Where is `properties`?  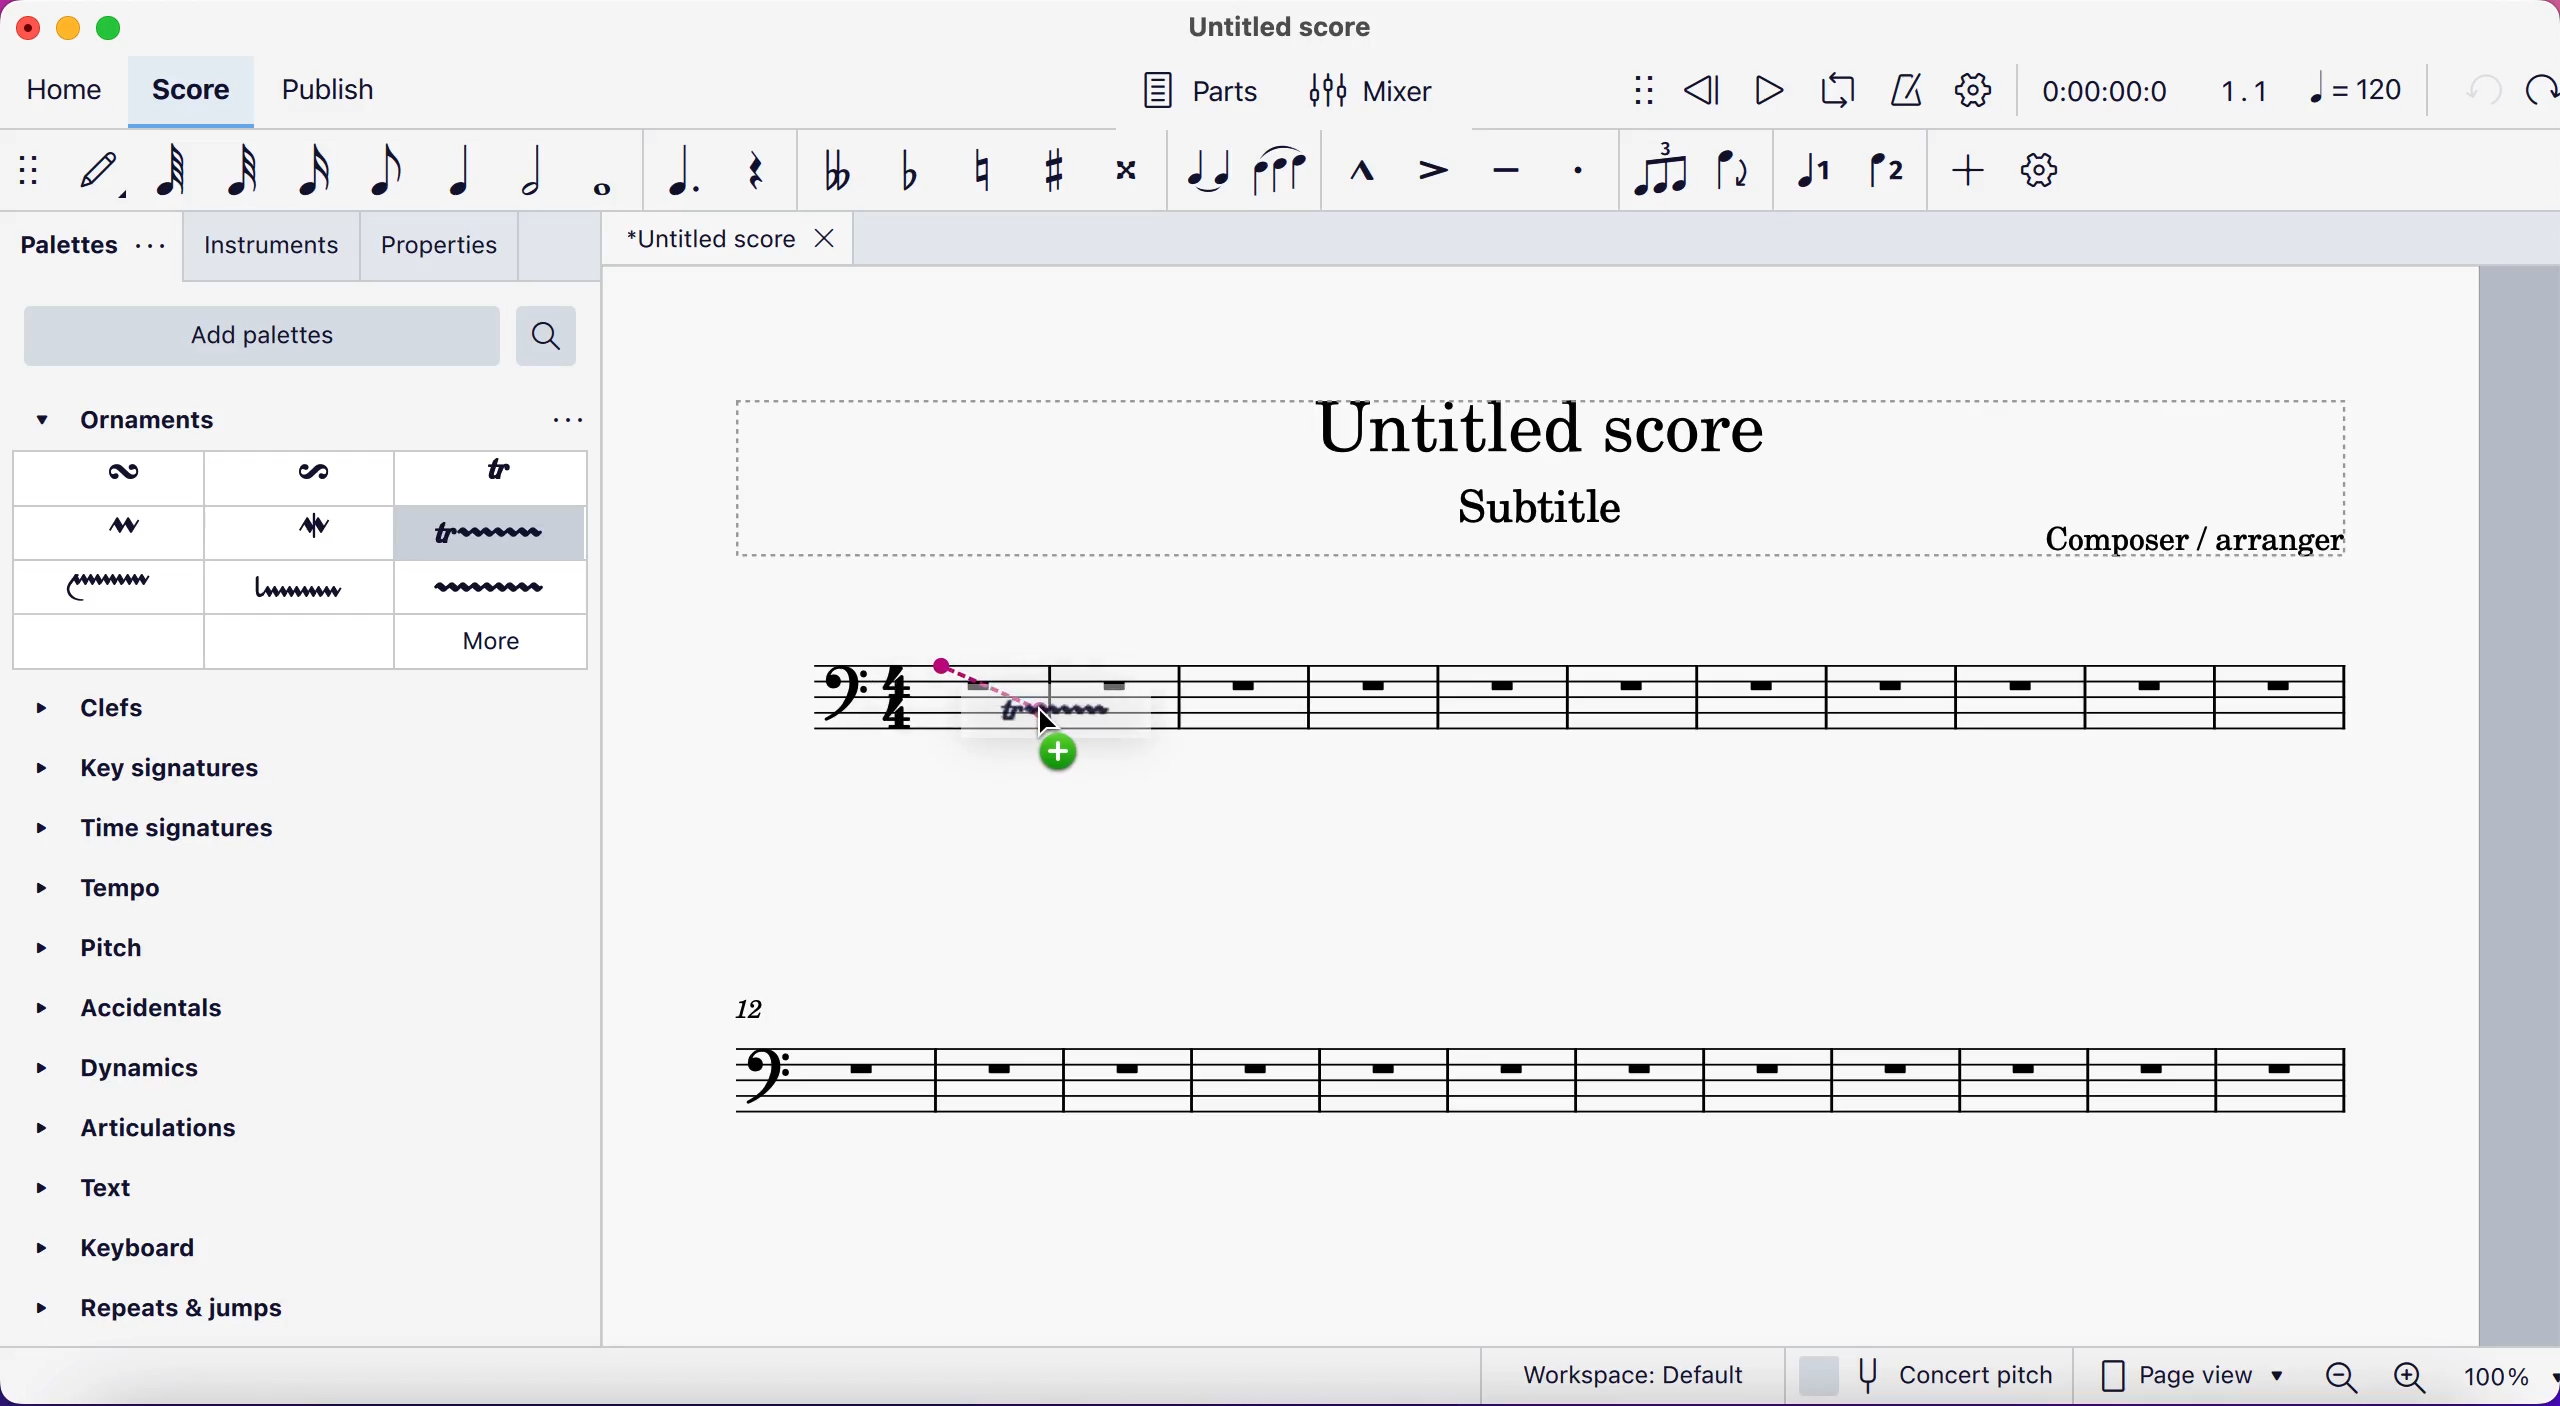 properties is located at coordinates (445, 249).